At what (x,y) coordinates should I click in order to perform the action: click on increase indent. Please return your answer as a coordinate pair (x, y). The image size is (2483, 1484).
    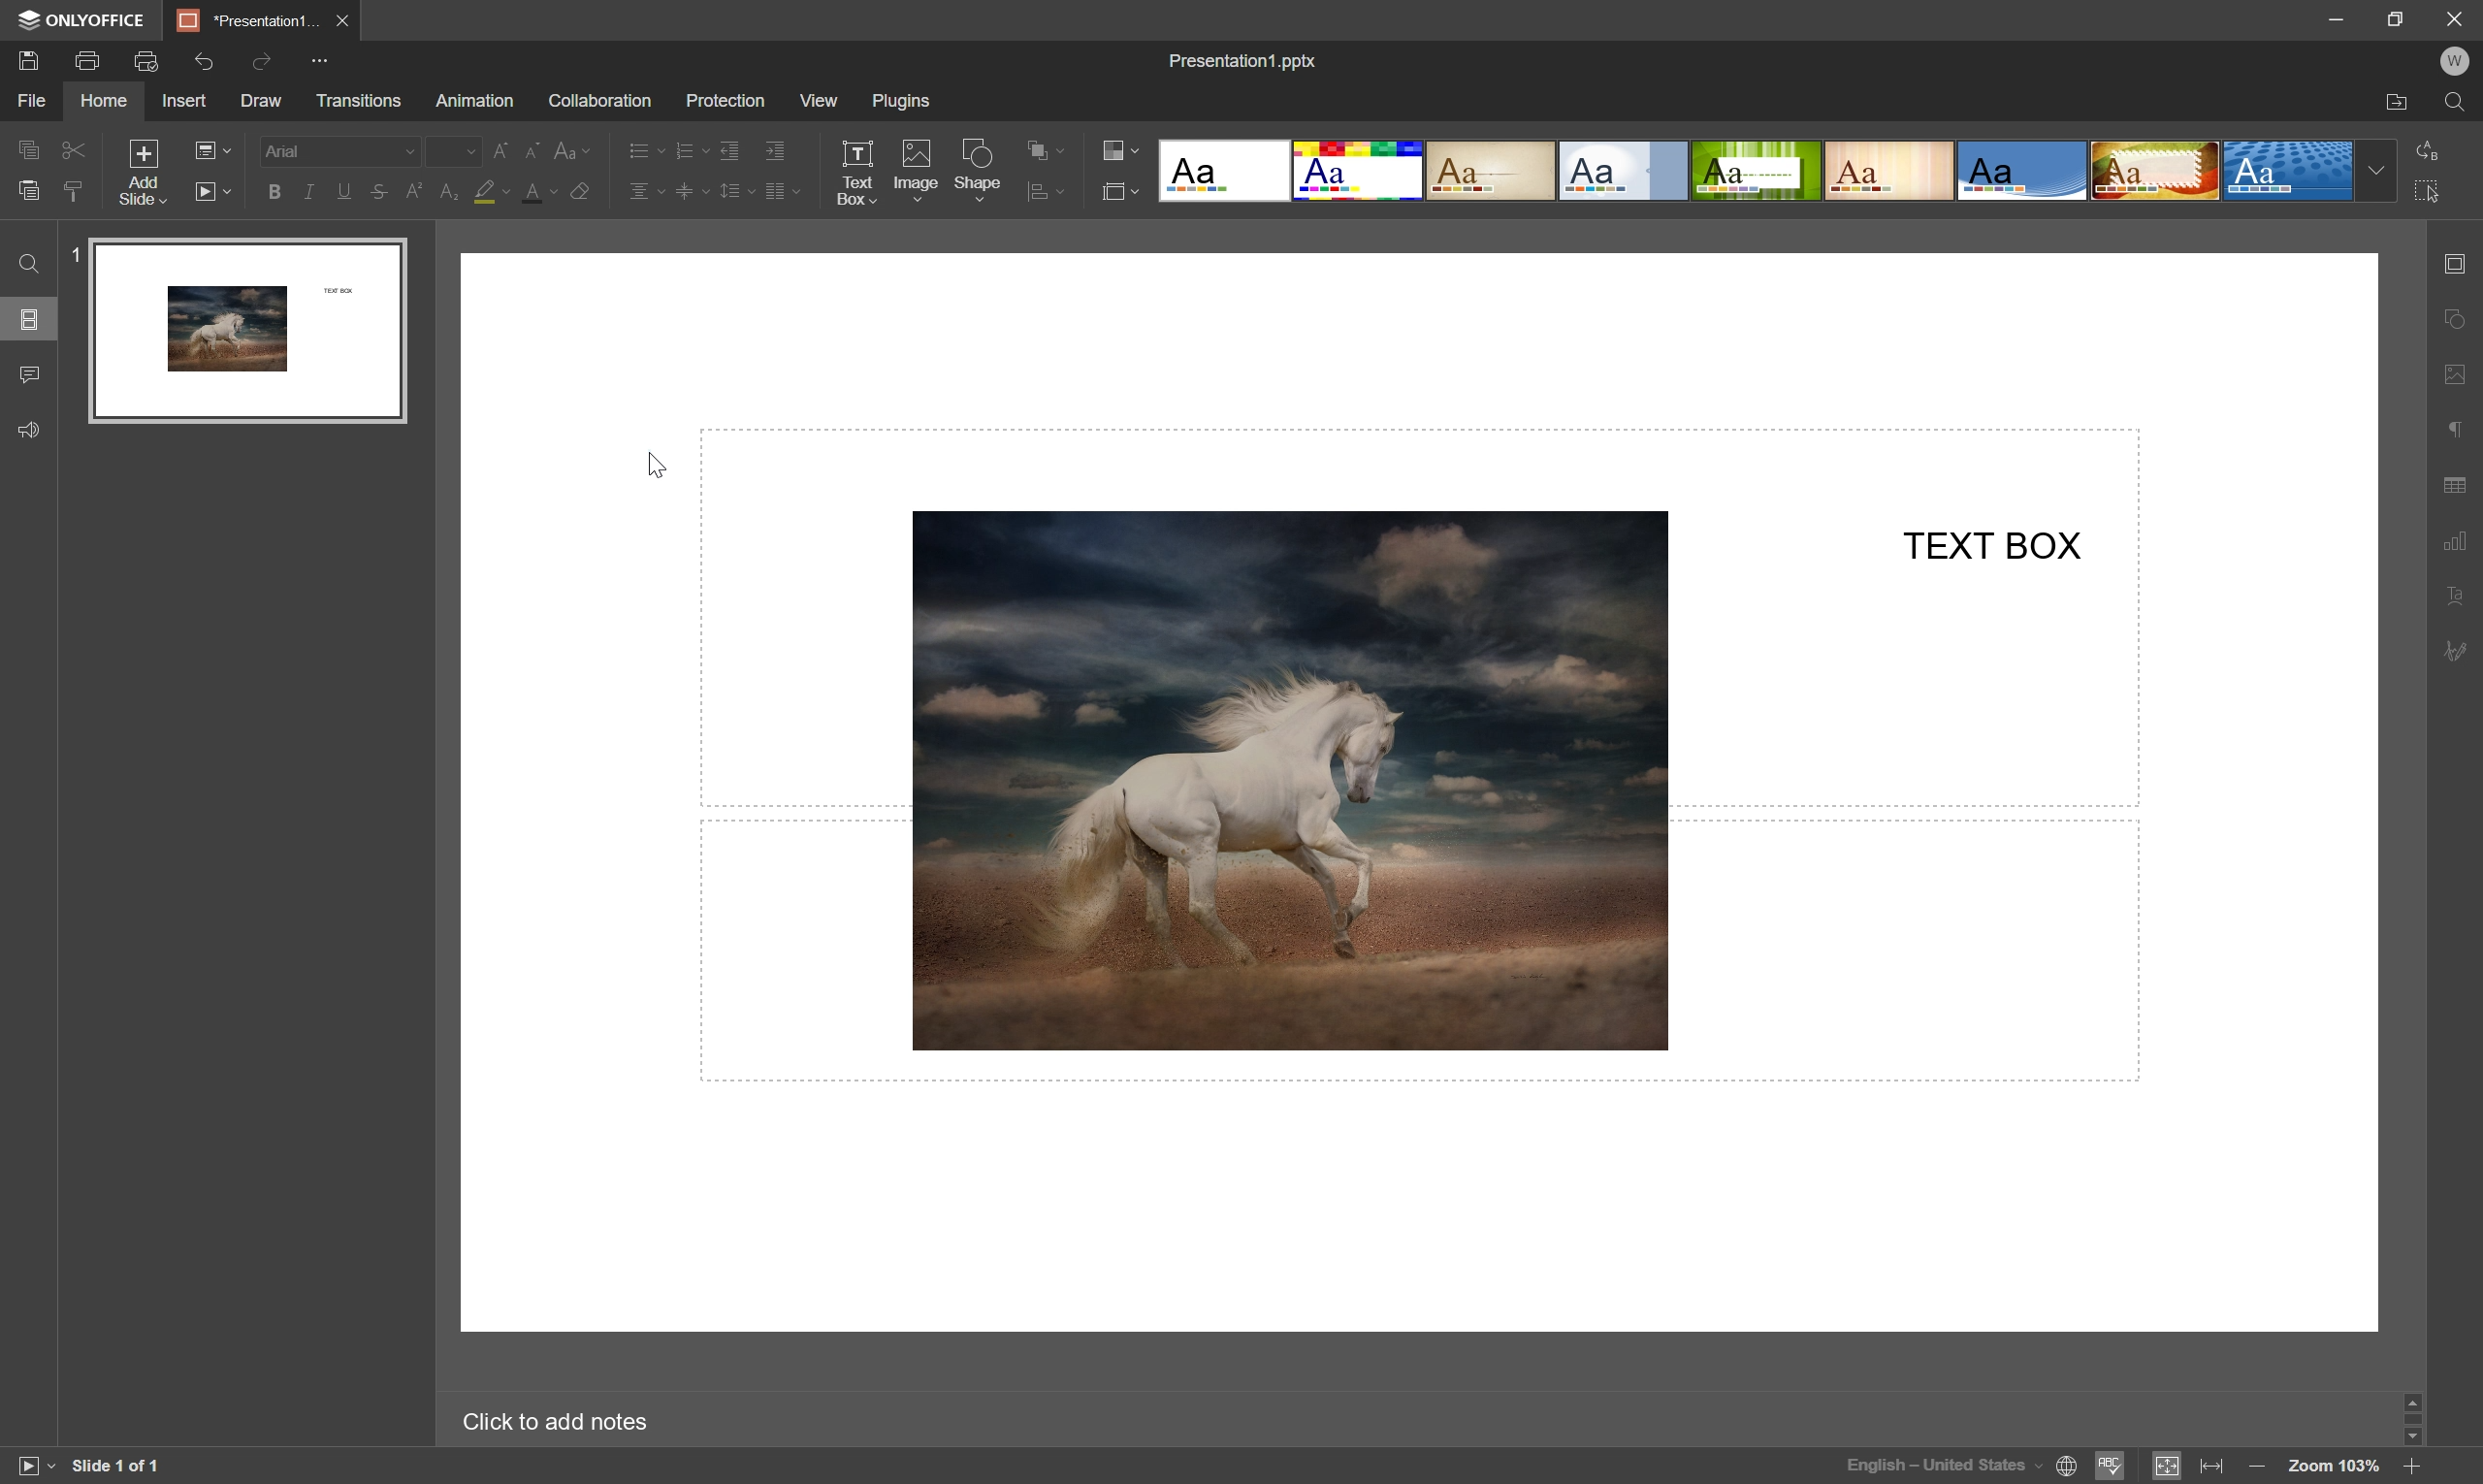
    Looking at the image, I should click on (776, 151).